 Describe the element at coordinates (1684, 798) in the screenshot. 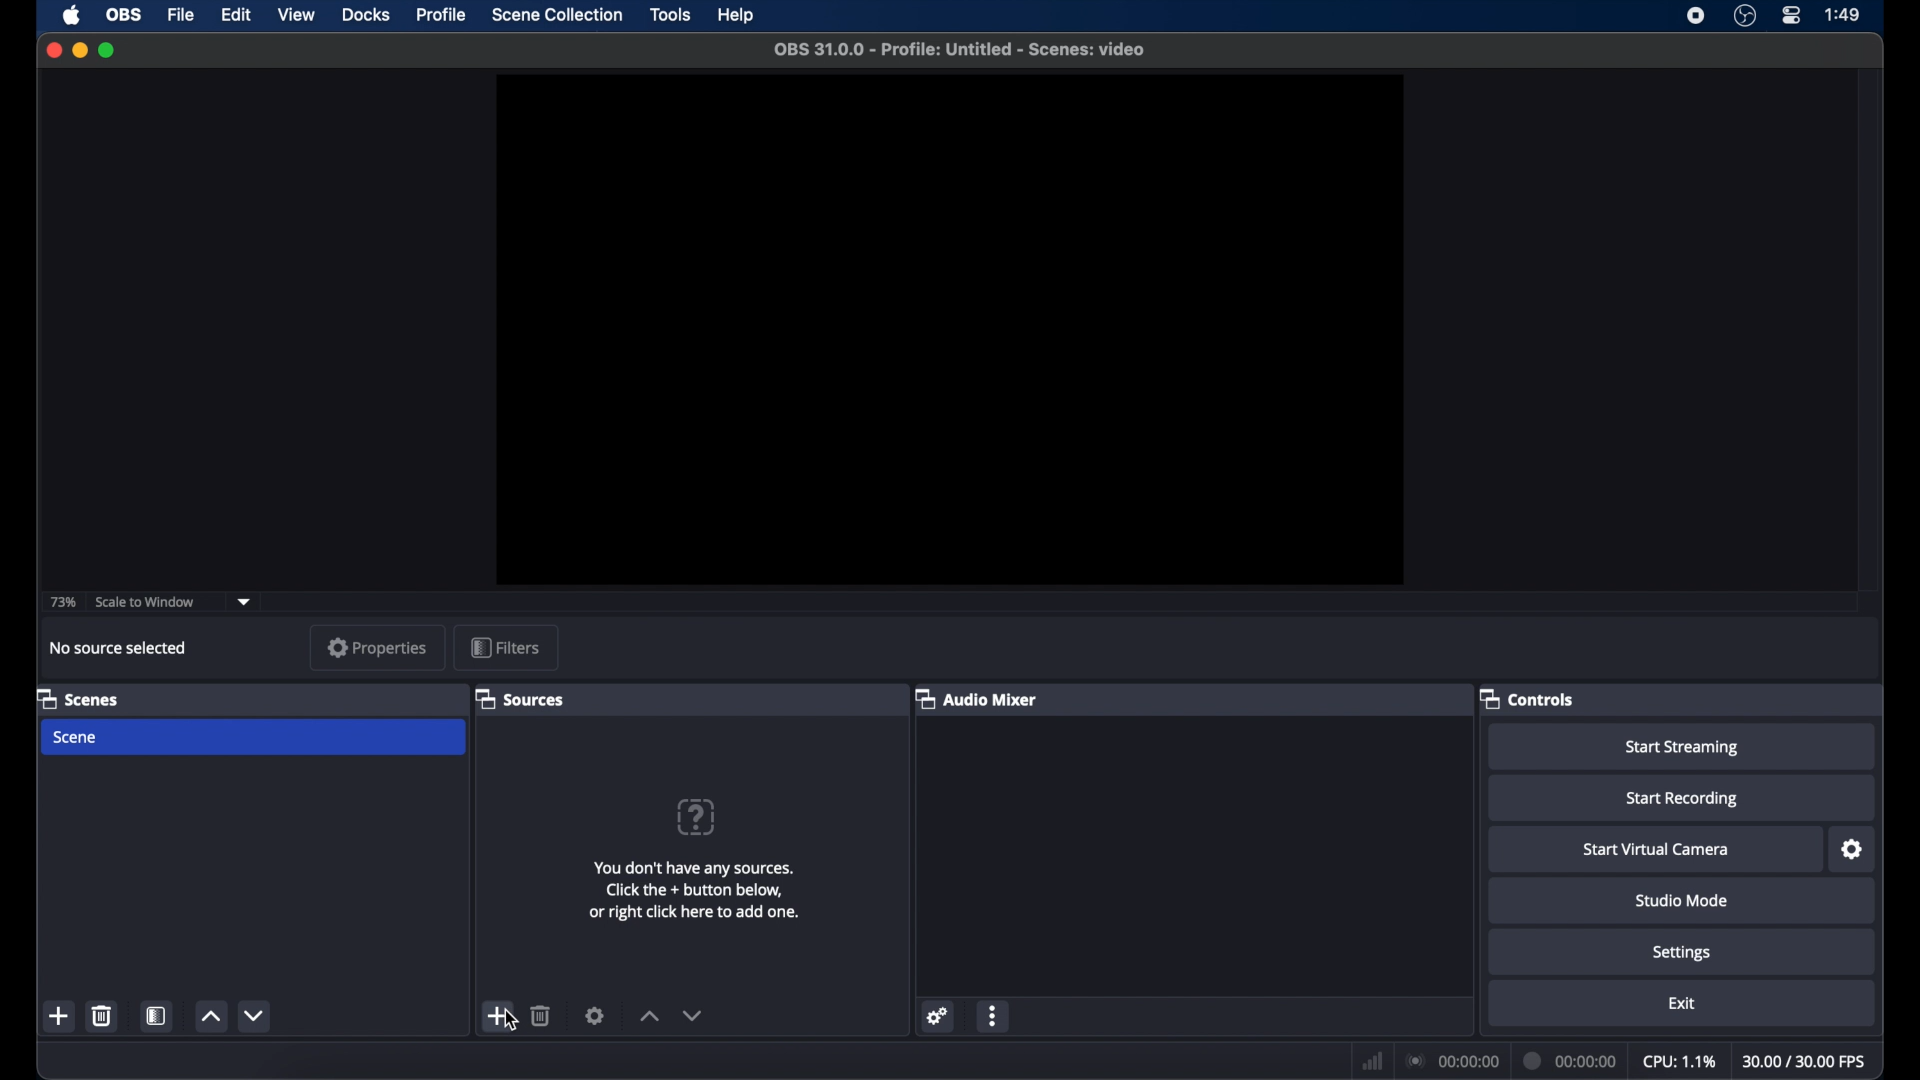

I see `start recording` at that location.